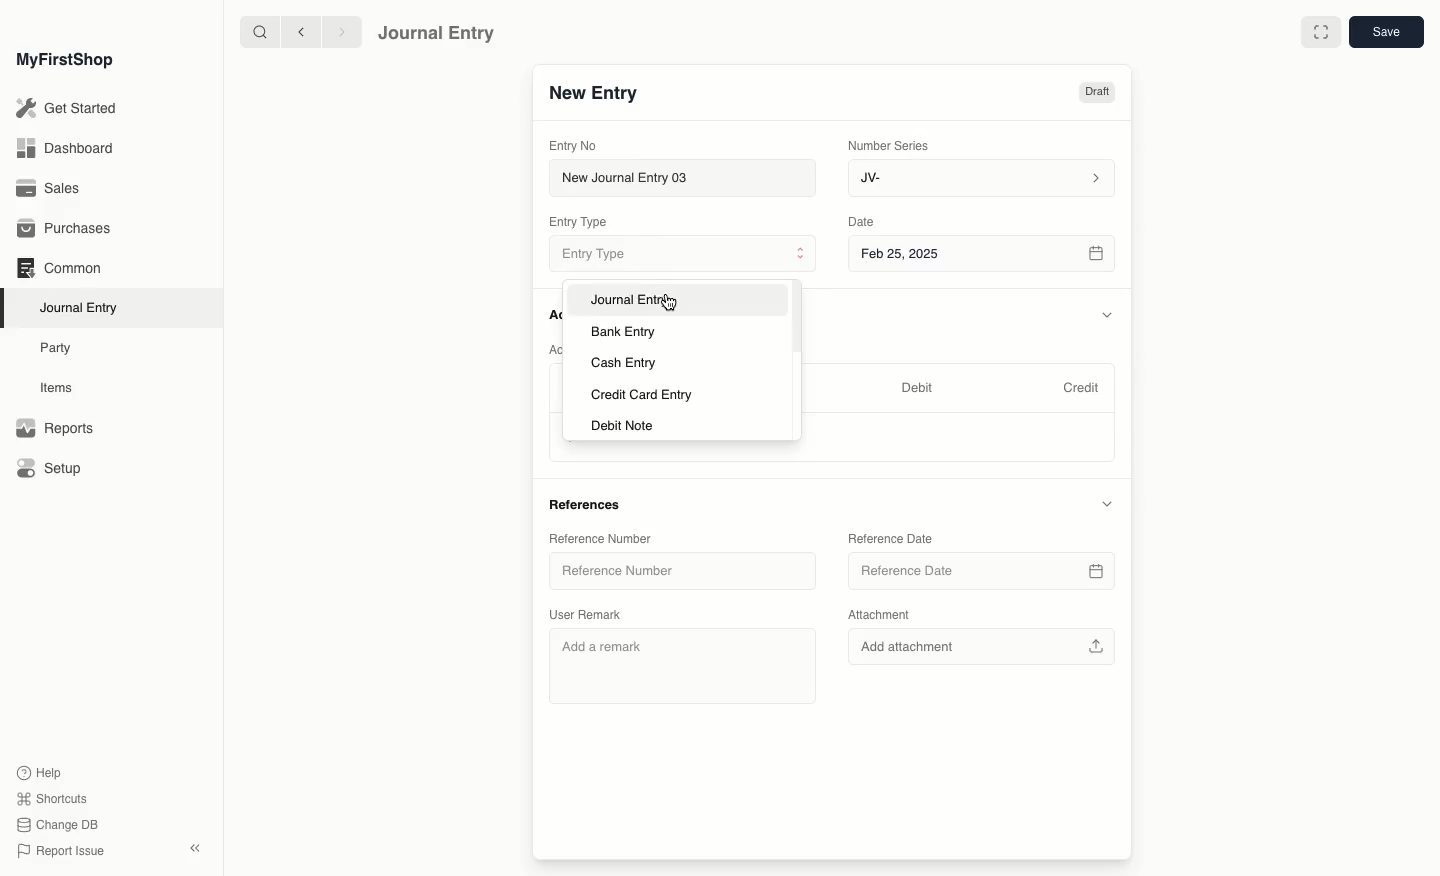 The width and height of the screenshot is (1440, 876). What do you see at coordinates (979, 178) in the screenshot?
I see `JV-` at bounding box center [979, 178].